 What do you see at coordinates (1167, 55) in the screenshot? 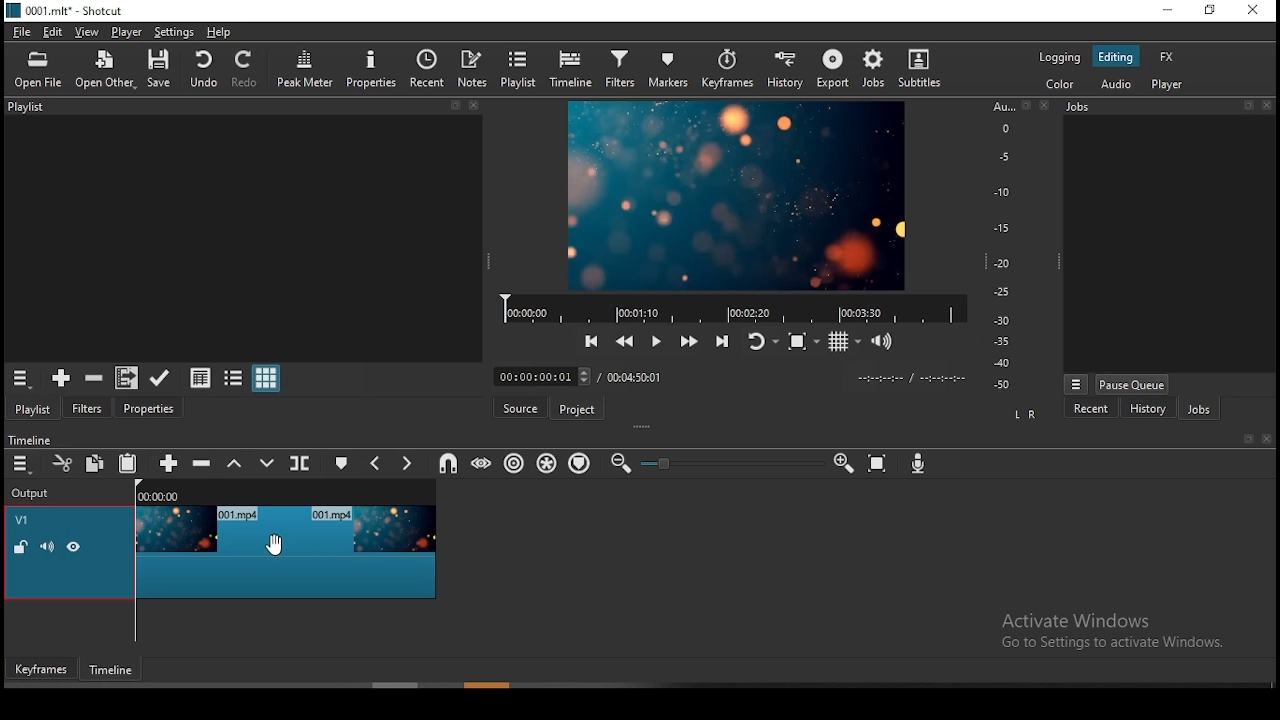
I see `fx` at bounding box center [1167, 55].